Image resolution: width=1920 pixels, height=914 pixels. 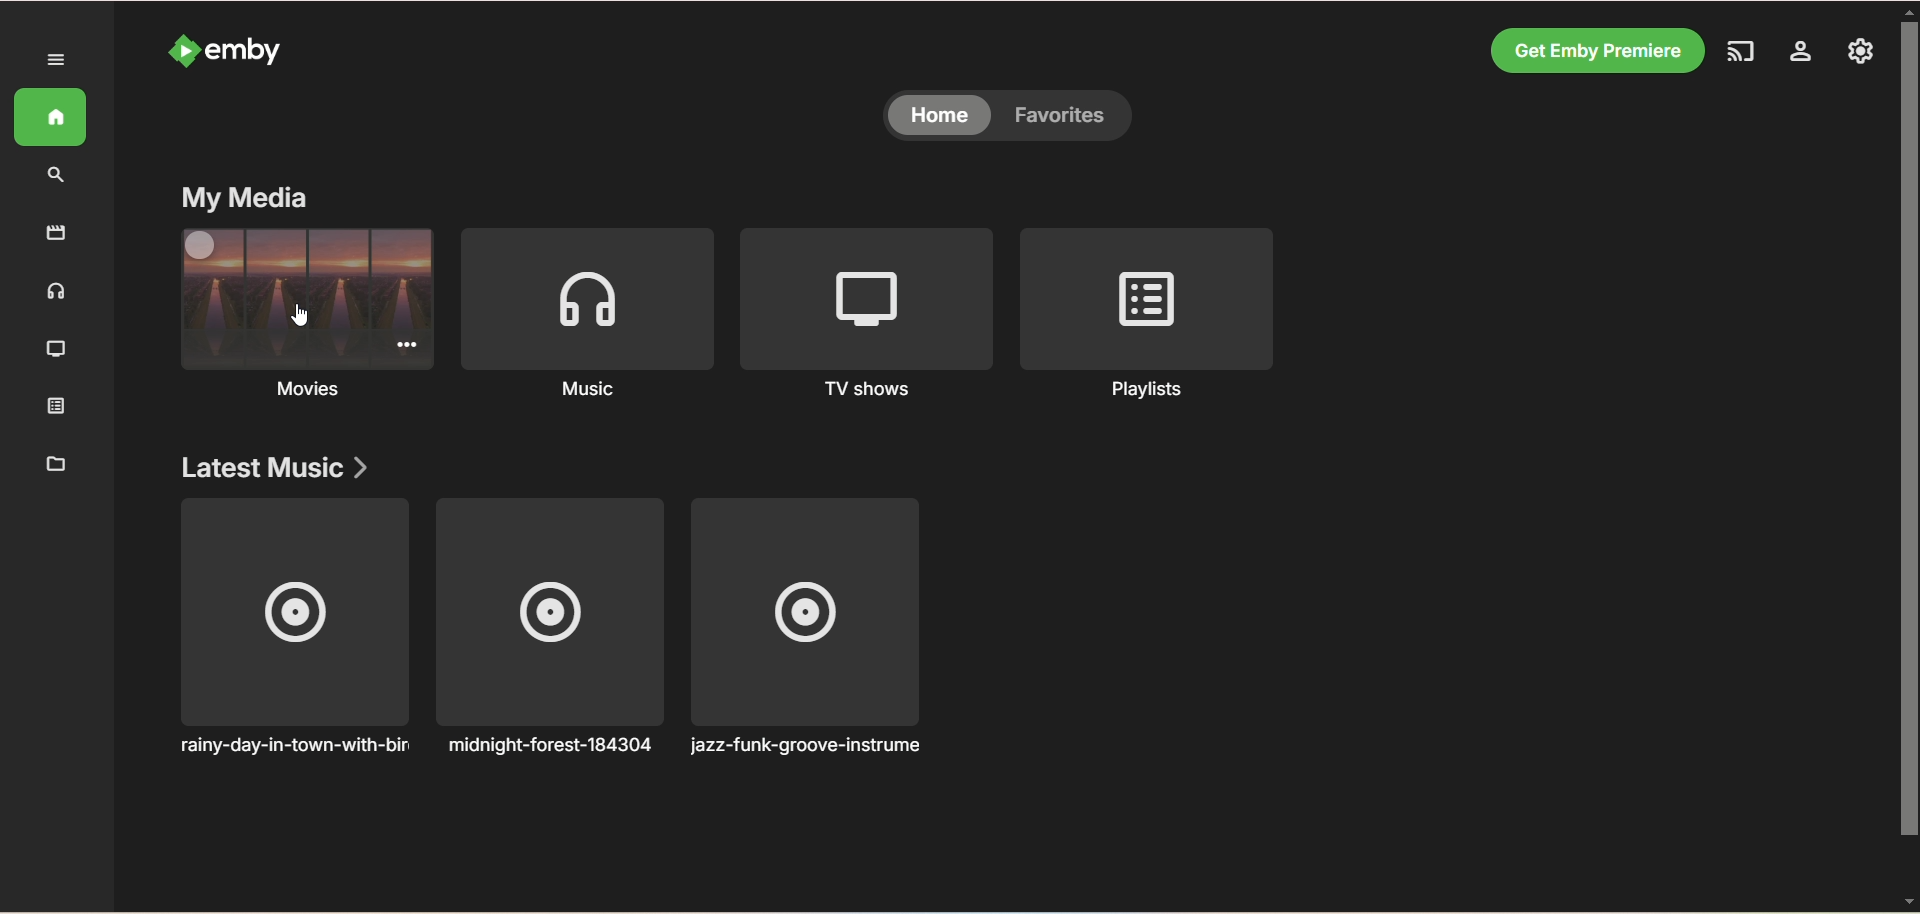 I want to click on midnight-forest-184304, so click(x=553, y=629).